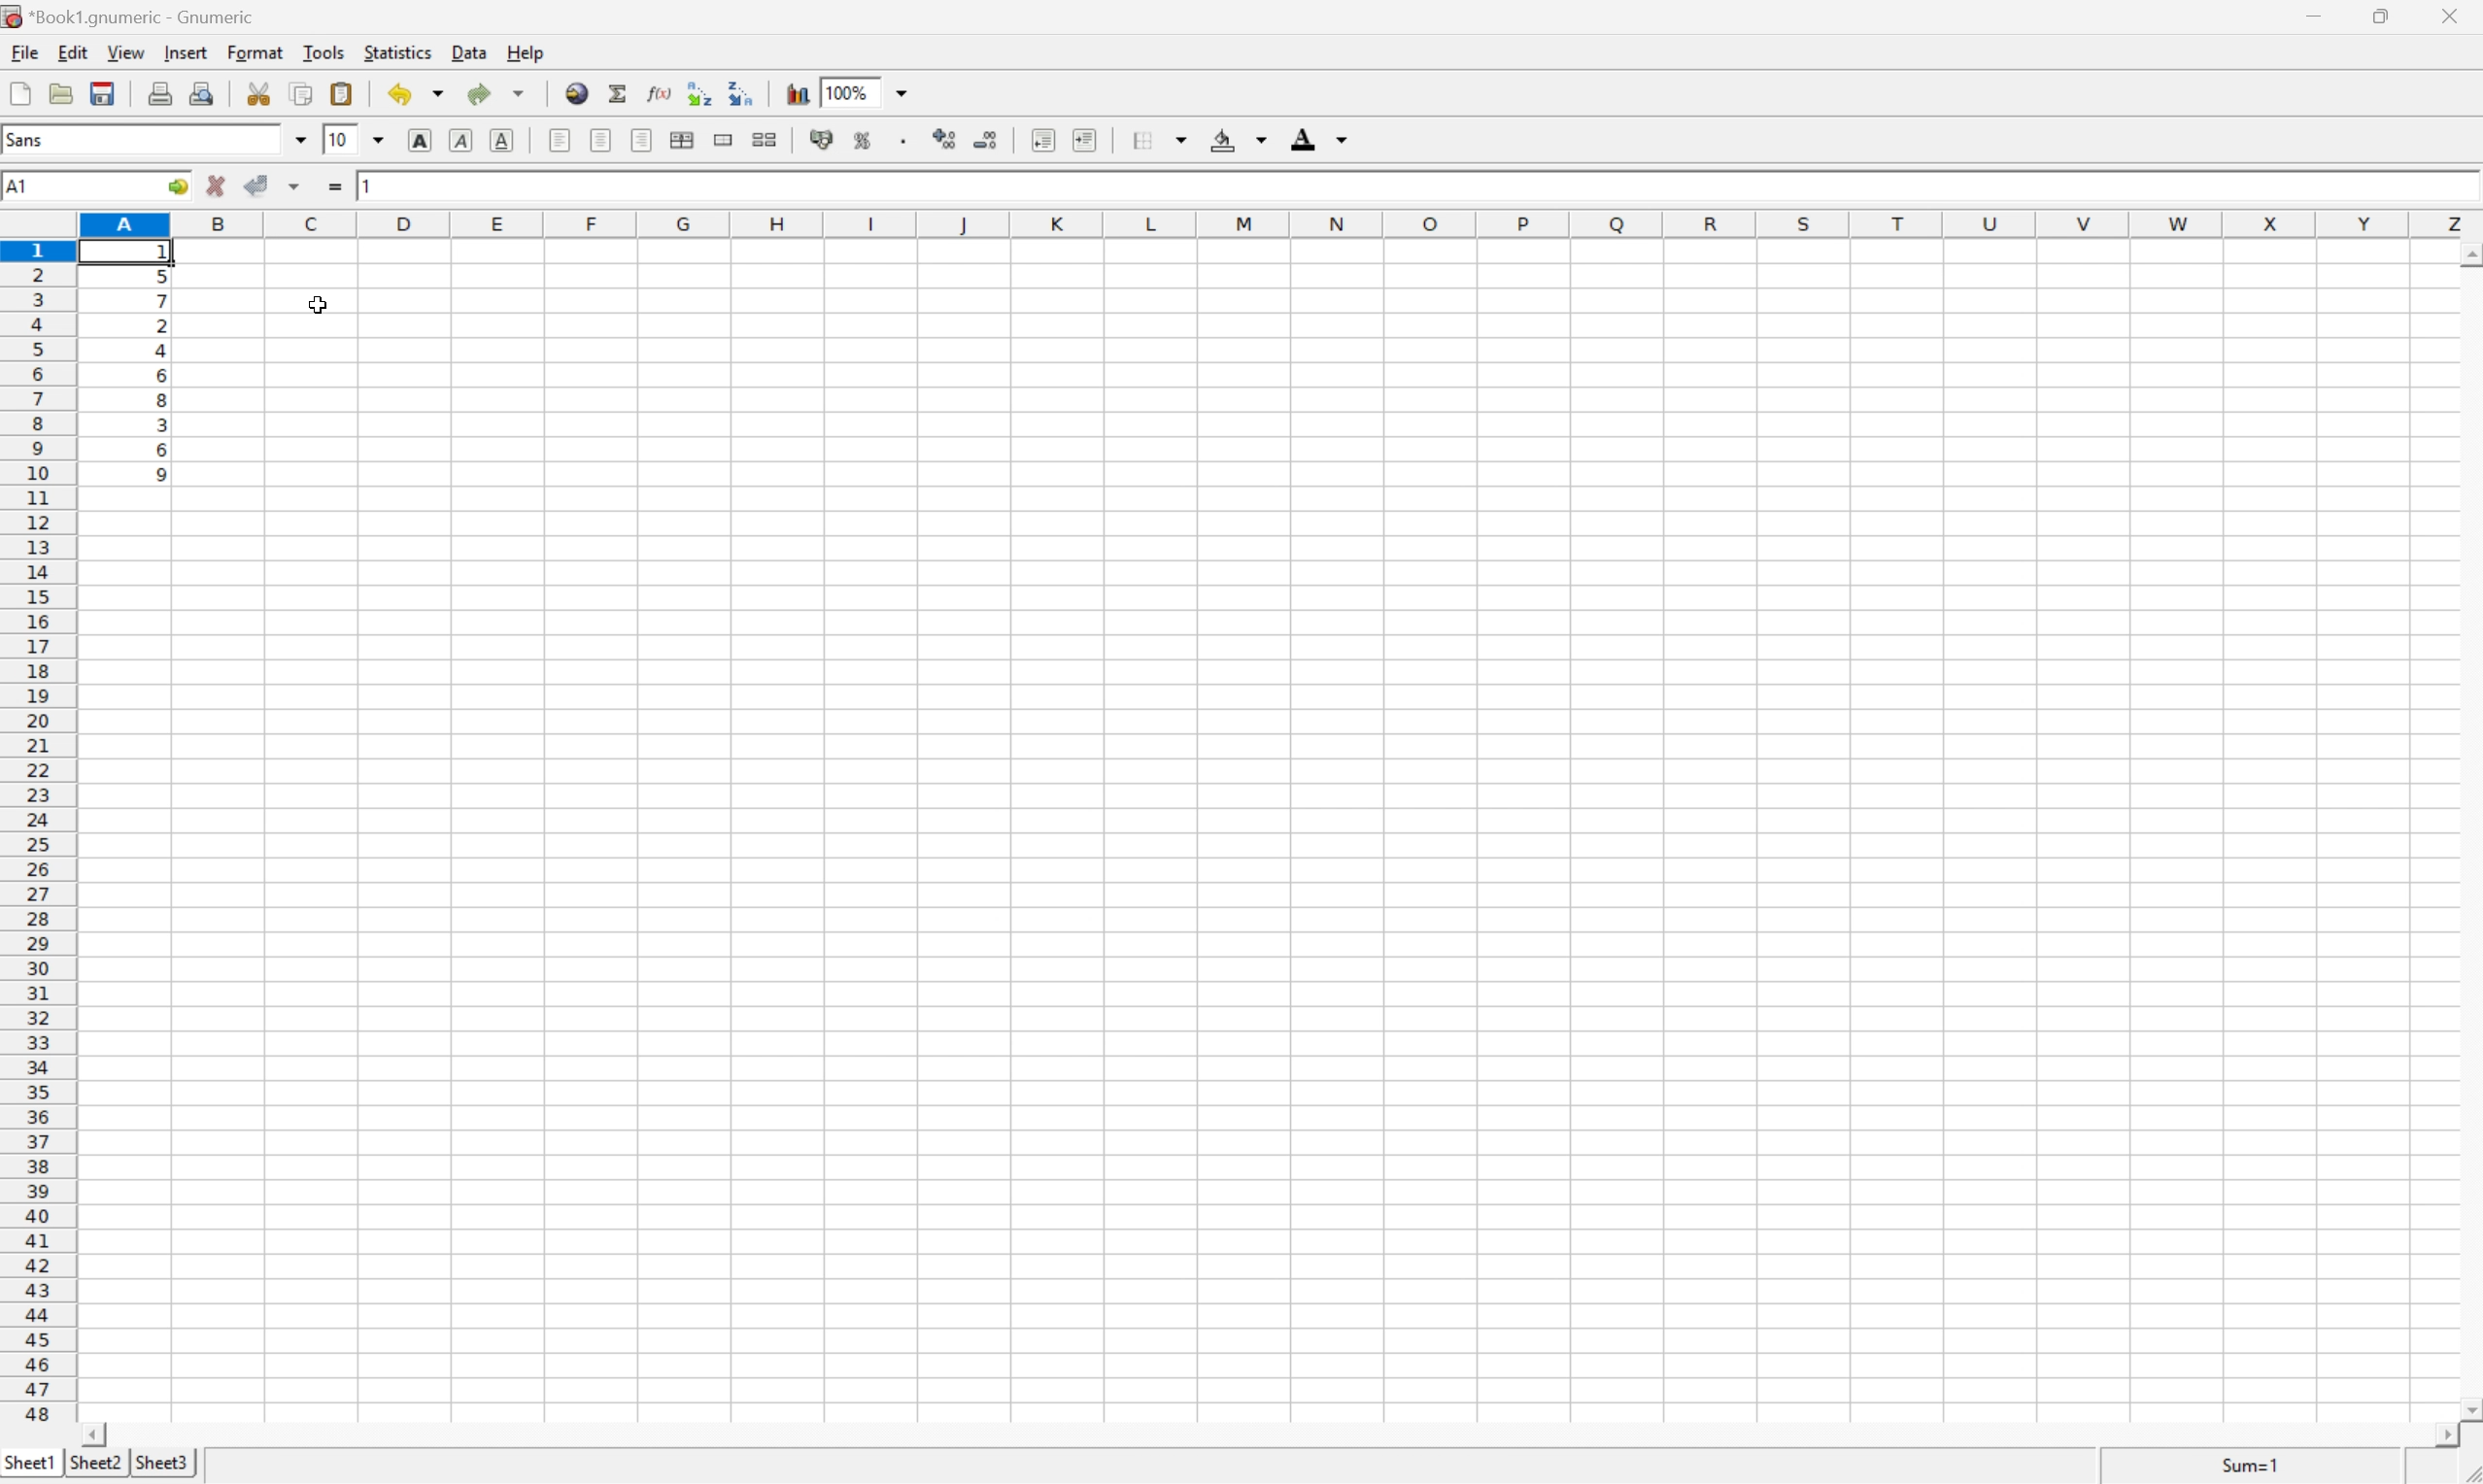  What do you see at coordinates (2322, 17) in the screenshot?
I see `minimize` at bounding box center [2322, 17].